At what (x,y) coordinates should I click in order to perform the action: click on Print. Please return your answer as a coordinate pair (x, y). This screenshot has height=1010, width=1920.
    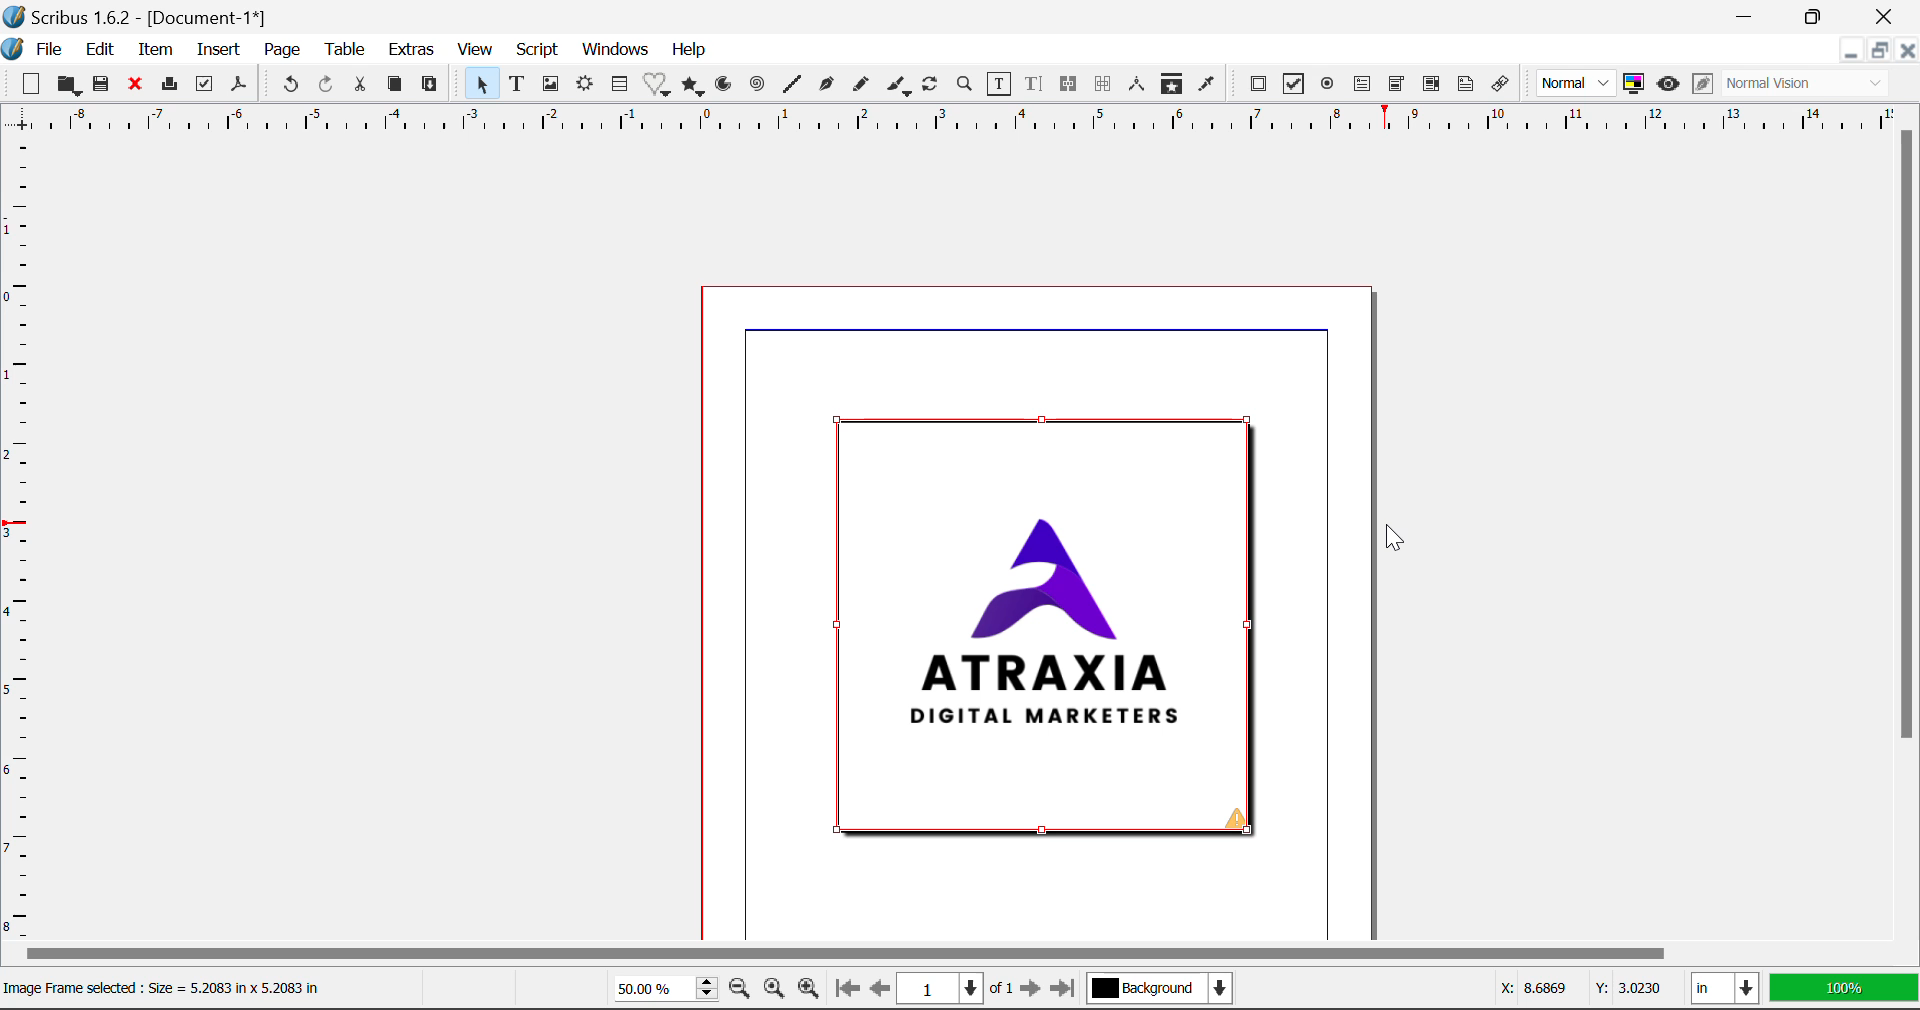
    Looking at the image, I should click on (173, 86).